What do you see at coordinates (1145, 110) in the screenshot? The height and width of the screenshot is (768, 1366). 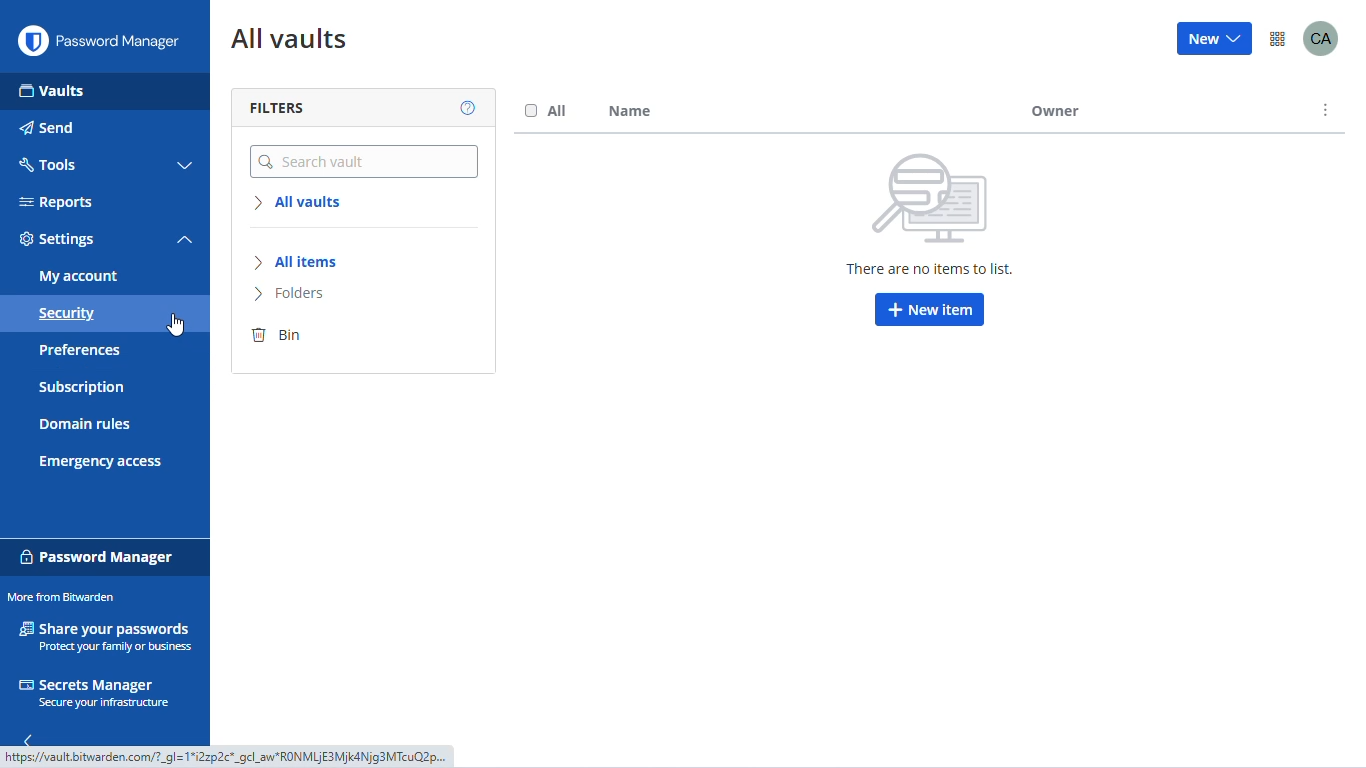 I see `owner` at bounding box center [1145, 110].